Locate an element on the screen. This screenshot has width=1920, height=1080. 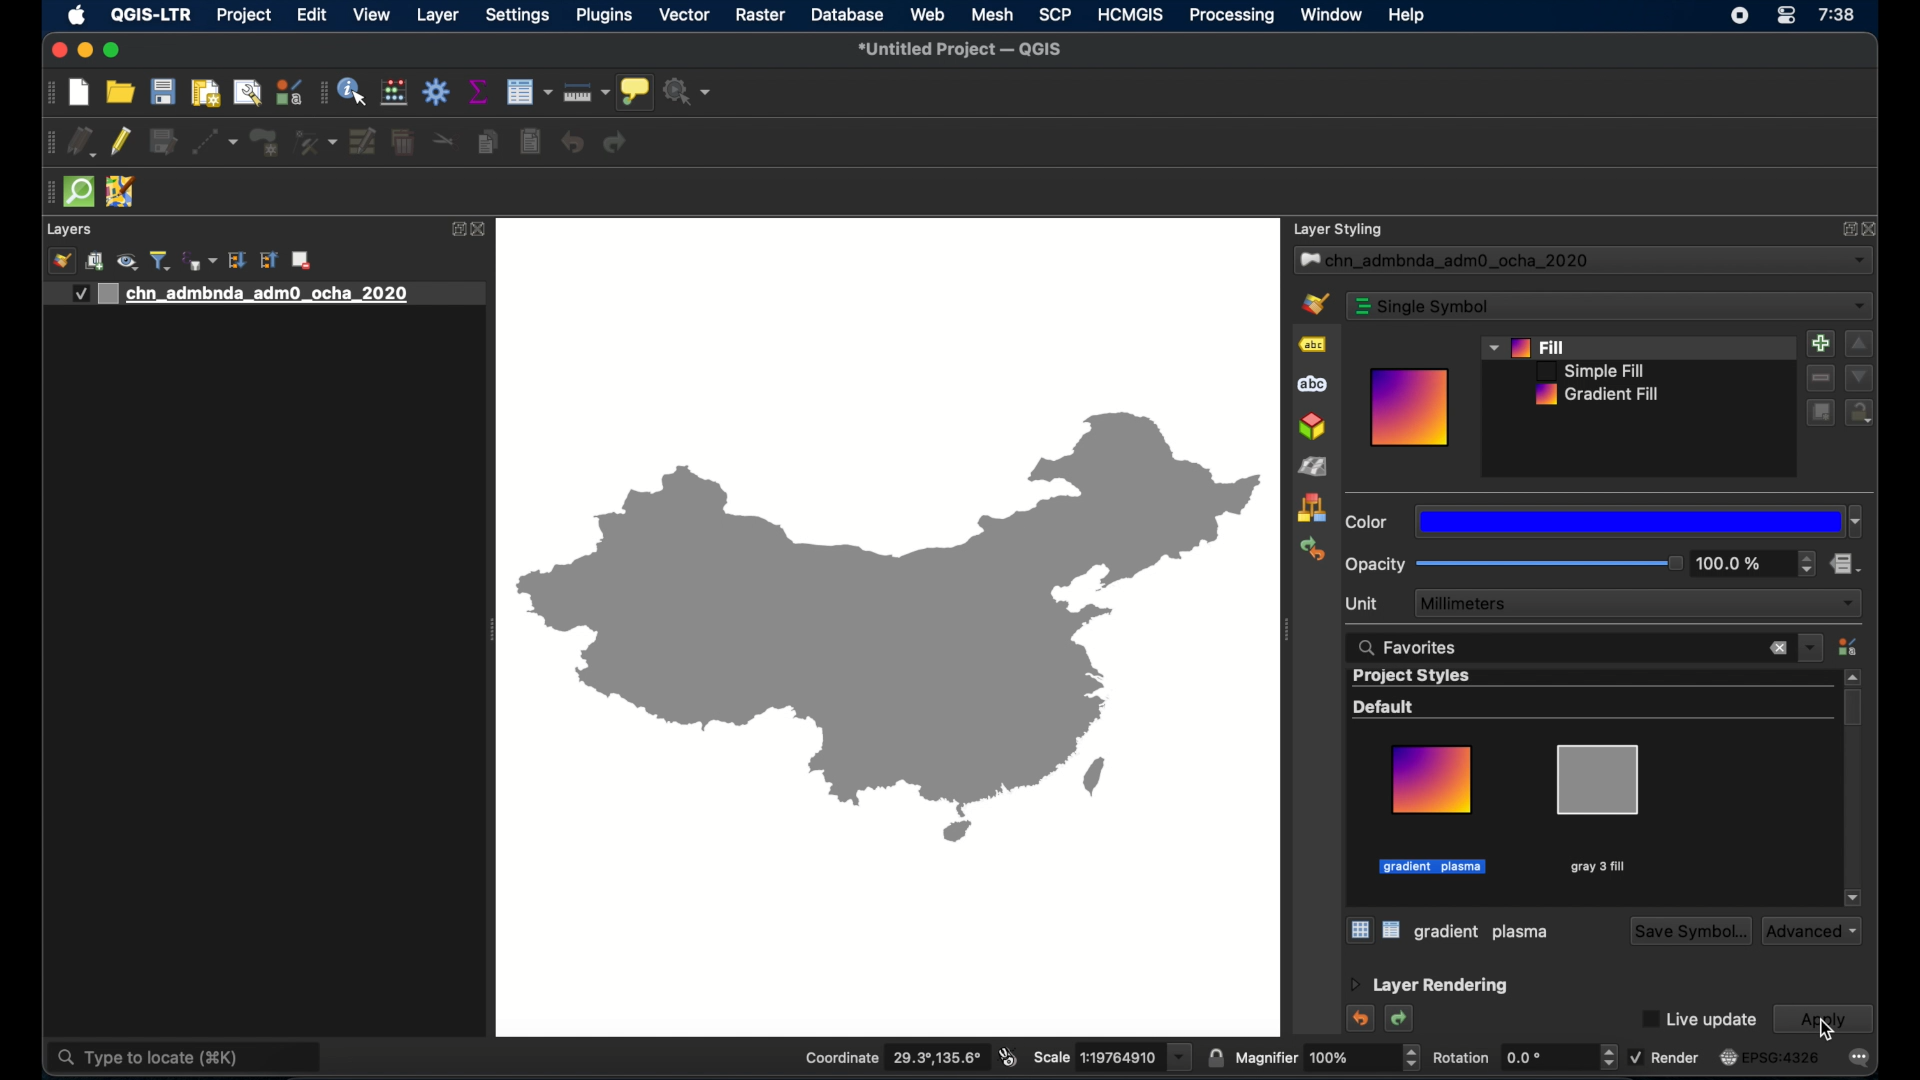
style manager is located at coordinates (394, 93).